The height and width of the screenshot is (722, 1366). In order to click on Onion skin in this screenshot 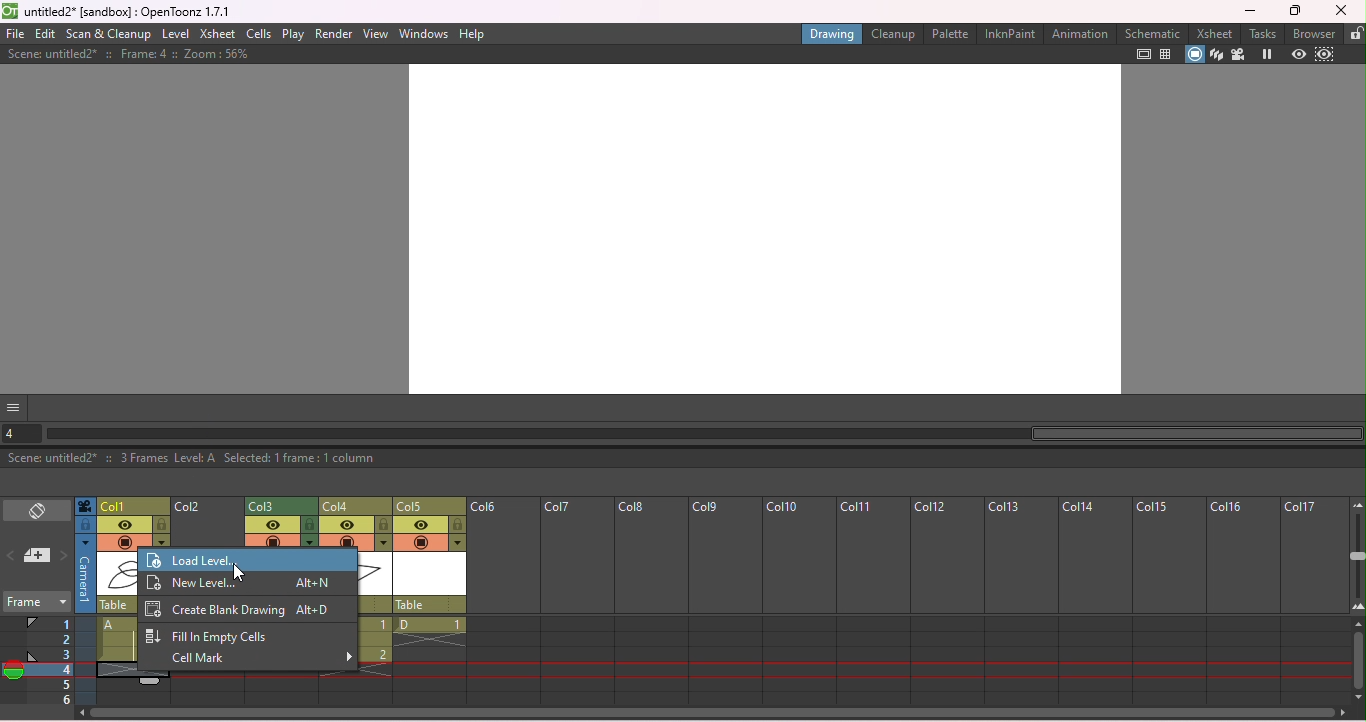, I will do `click(13, 673)`.